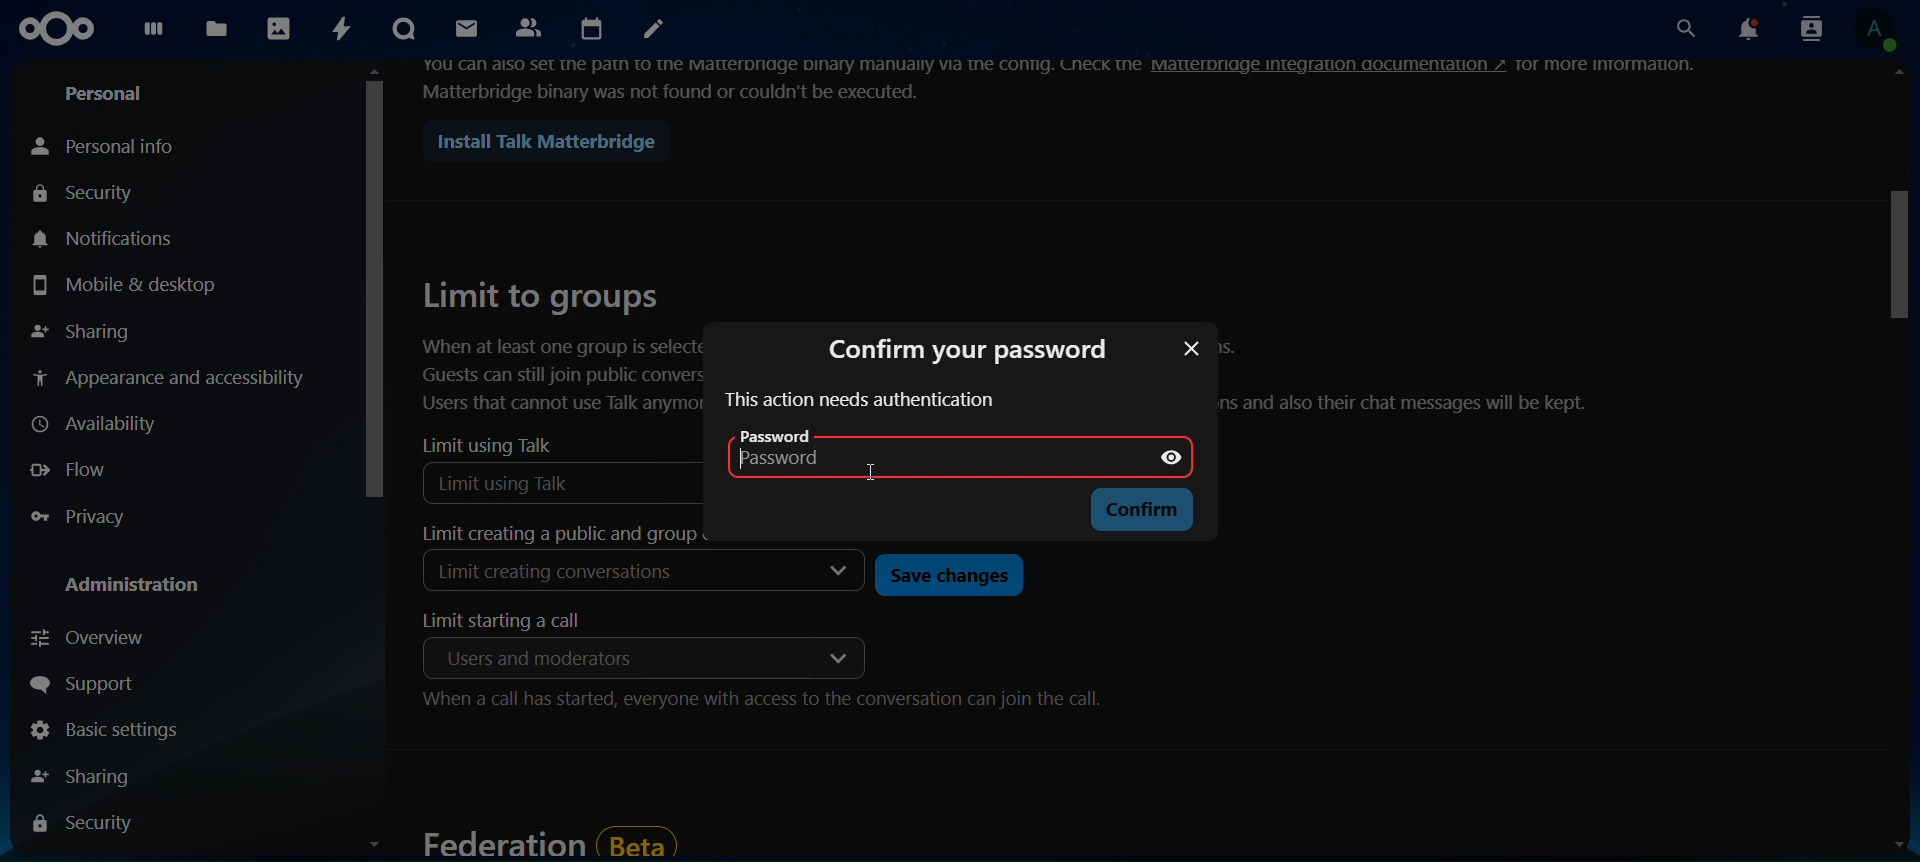 The image size is (1920, 862). I want to click on view profile, so click(1874, 29).